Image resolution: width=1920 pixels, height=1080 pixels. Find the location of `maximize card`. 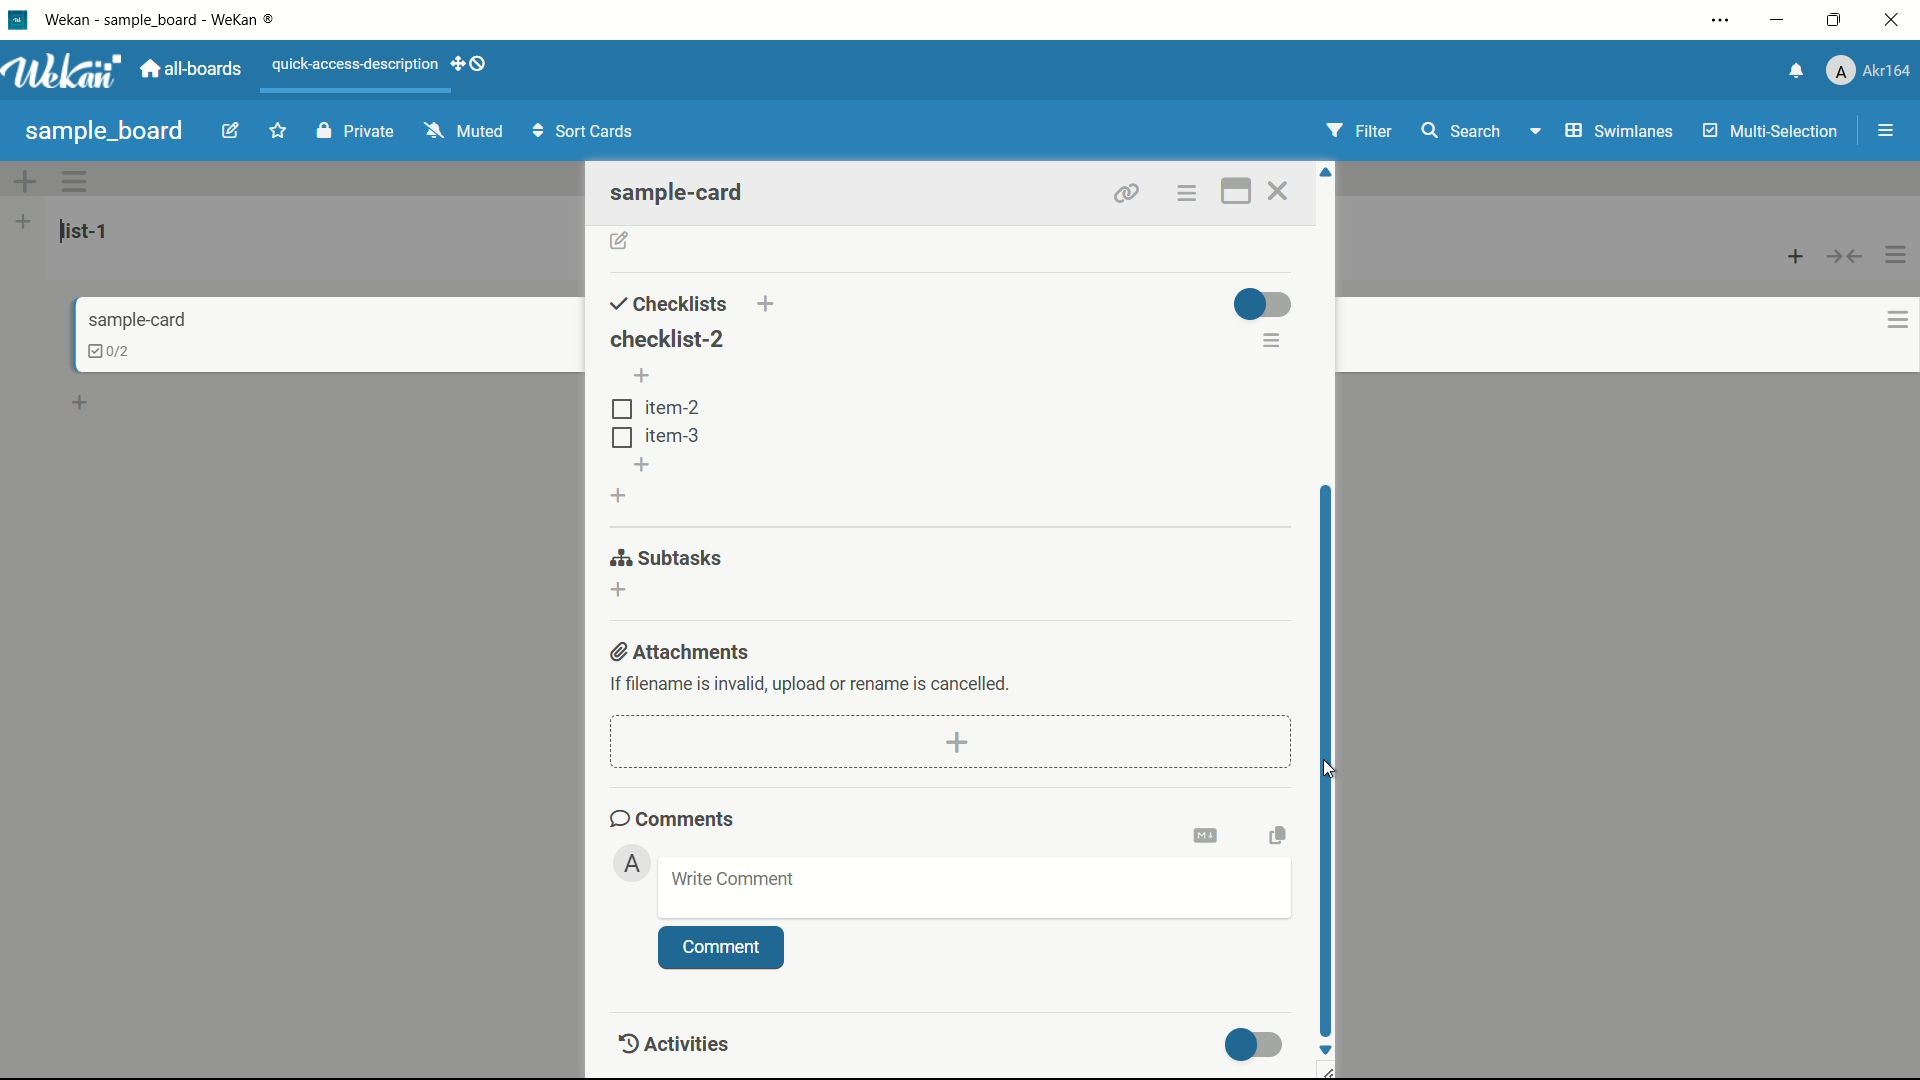

maximize card is located at coordinates (1234, 191).